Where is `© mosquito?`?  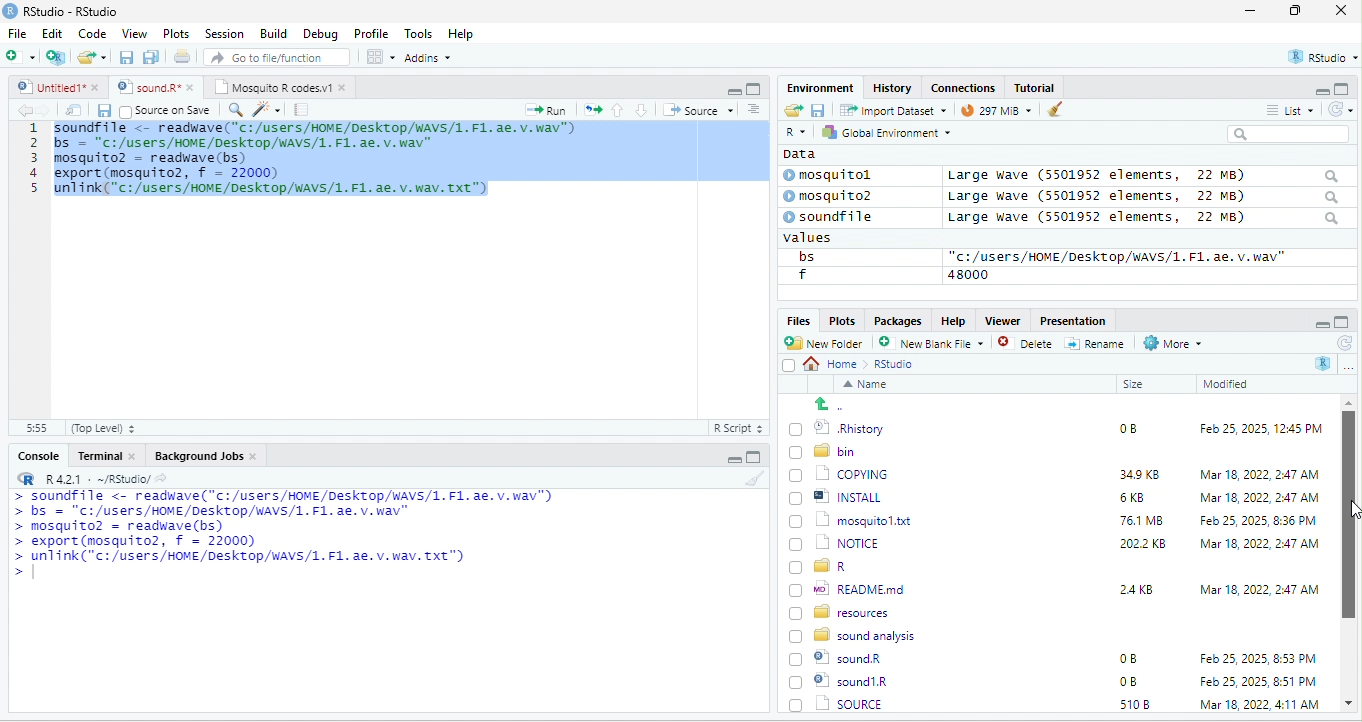 © mosquito? is located at coordinates (834, 194).